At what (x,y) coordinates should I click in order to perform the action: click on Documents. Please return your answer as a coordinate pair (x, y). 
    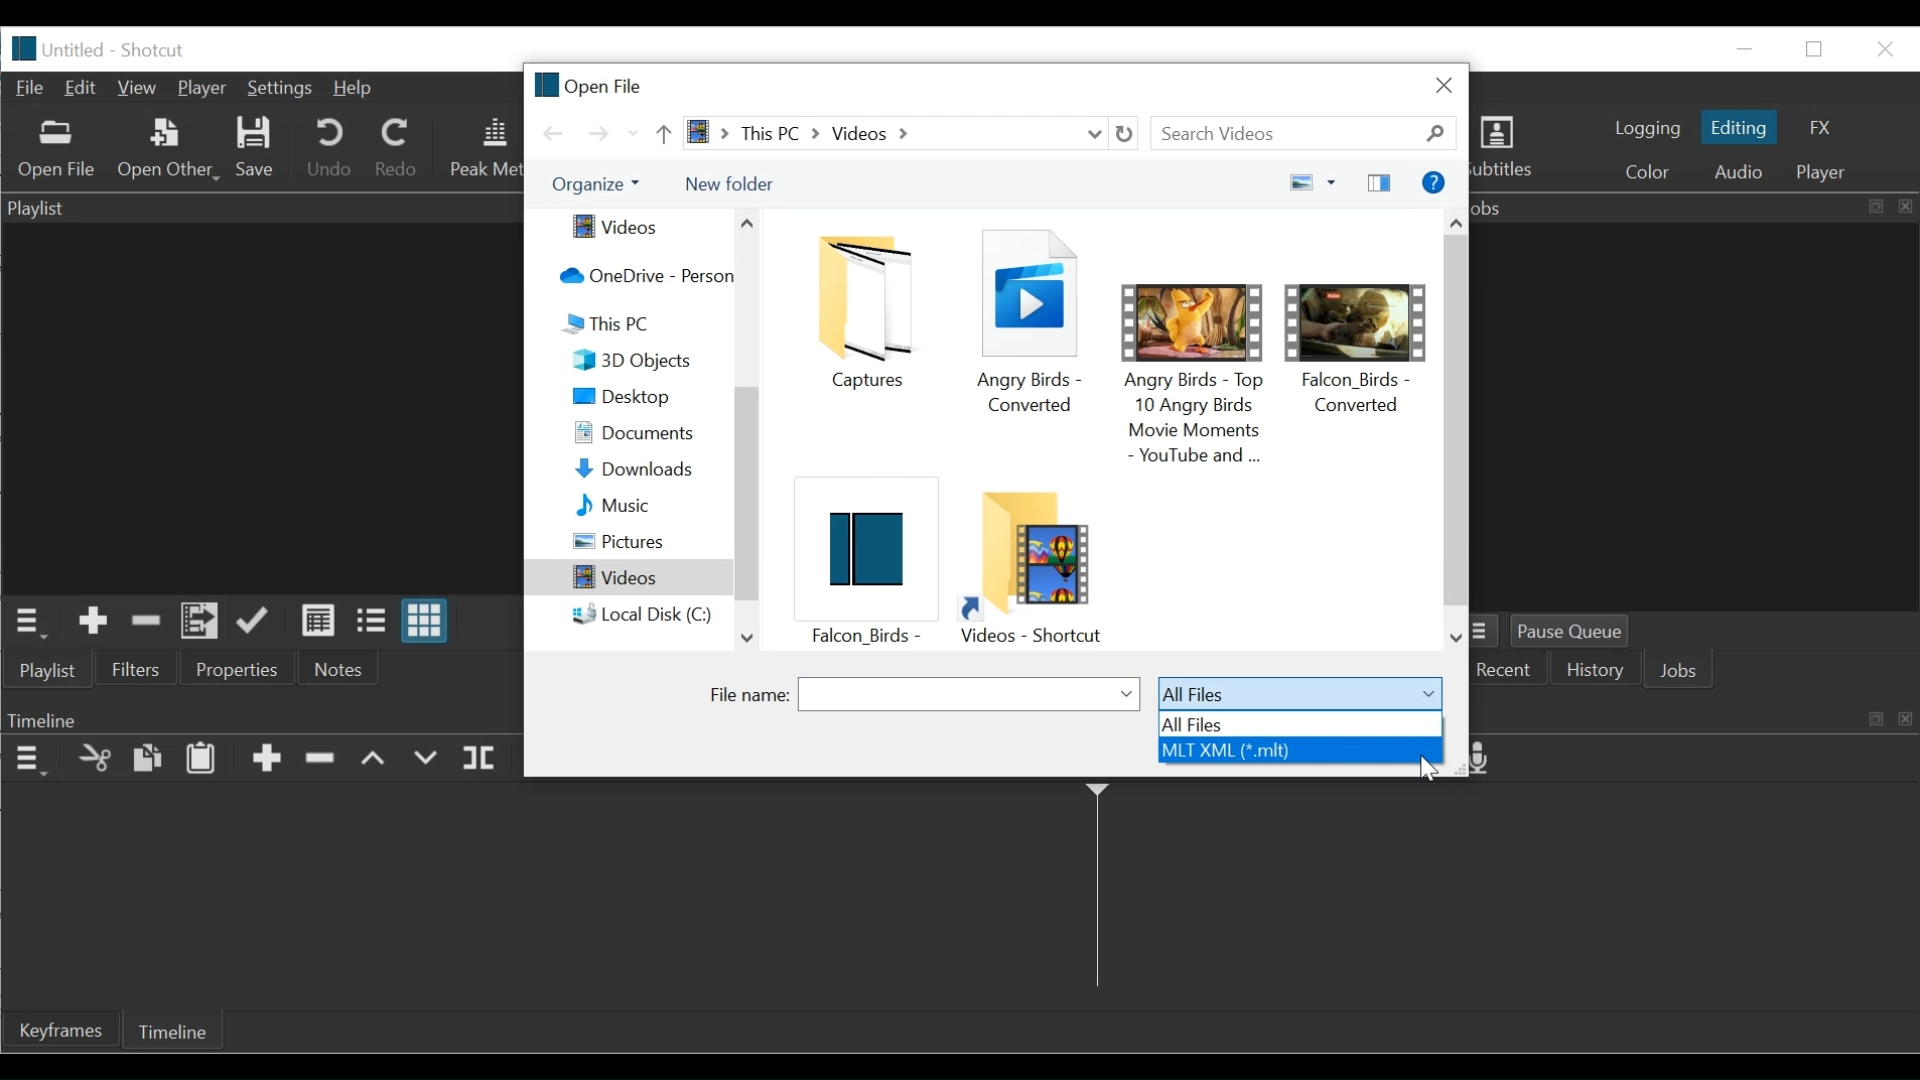
    Looking at the image, I should click on (647, 435).